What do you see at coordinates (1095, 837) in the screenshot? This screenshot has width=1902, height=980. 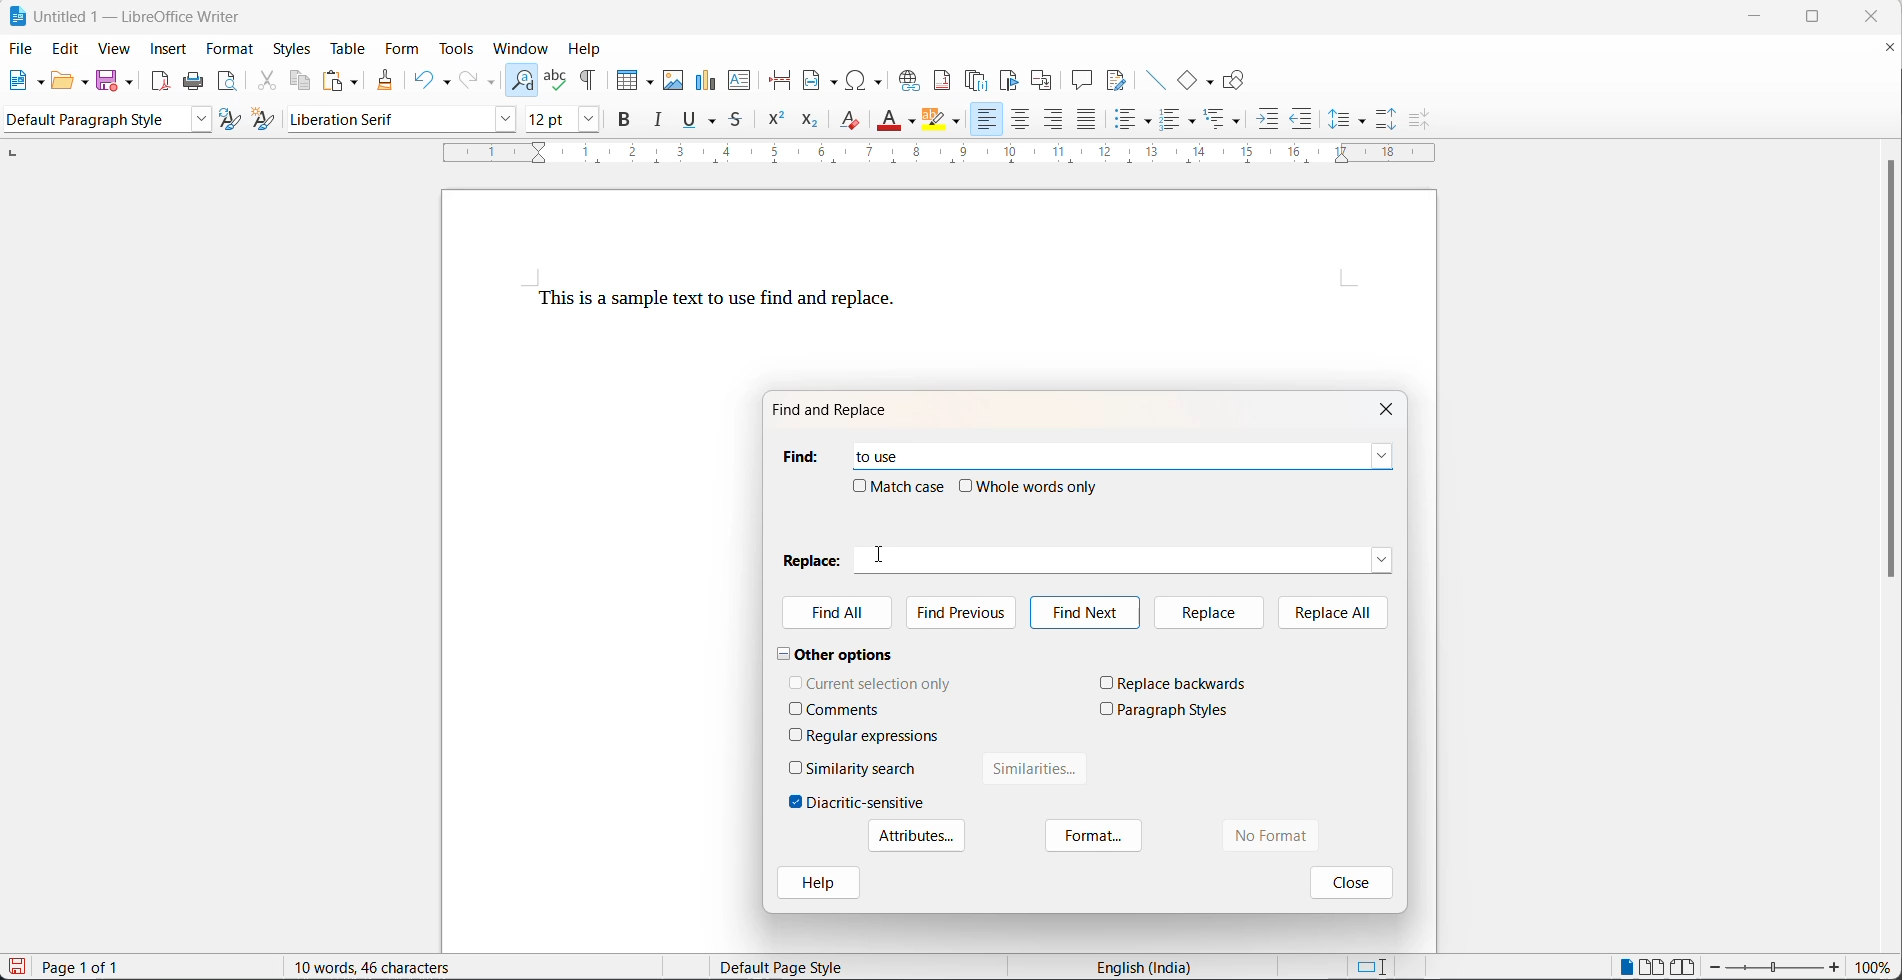 I see `format` at bounding box center [1095, 837].